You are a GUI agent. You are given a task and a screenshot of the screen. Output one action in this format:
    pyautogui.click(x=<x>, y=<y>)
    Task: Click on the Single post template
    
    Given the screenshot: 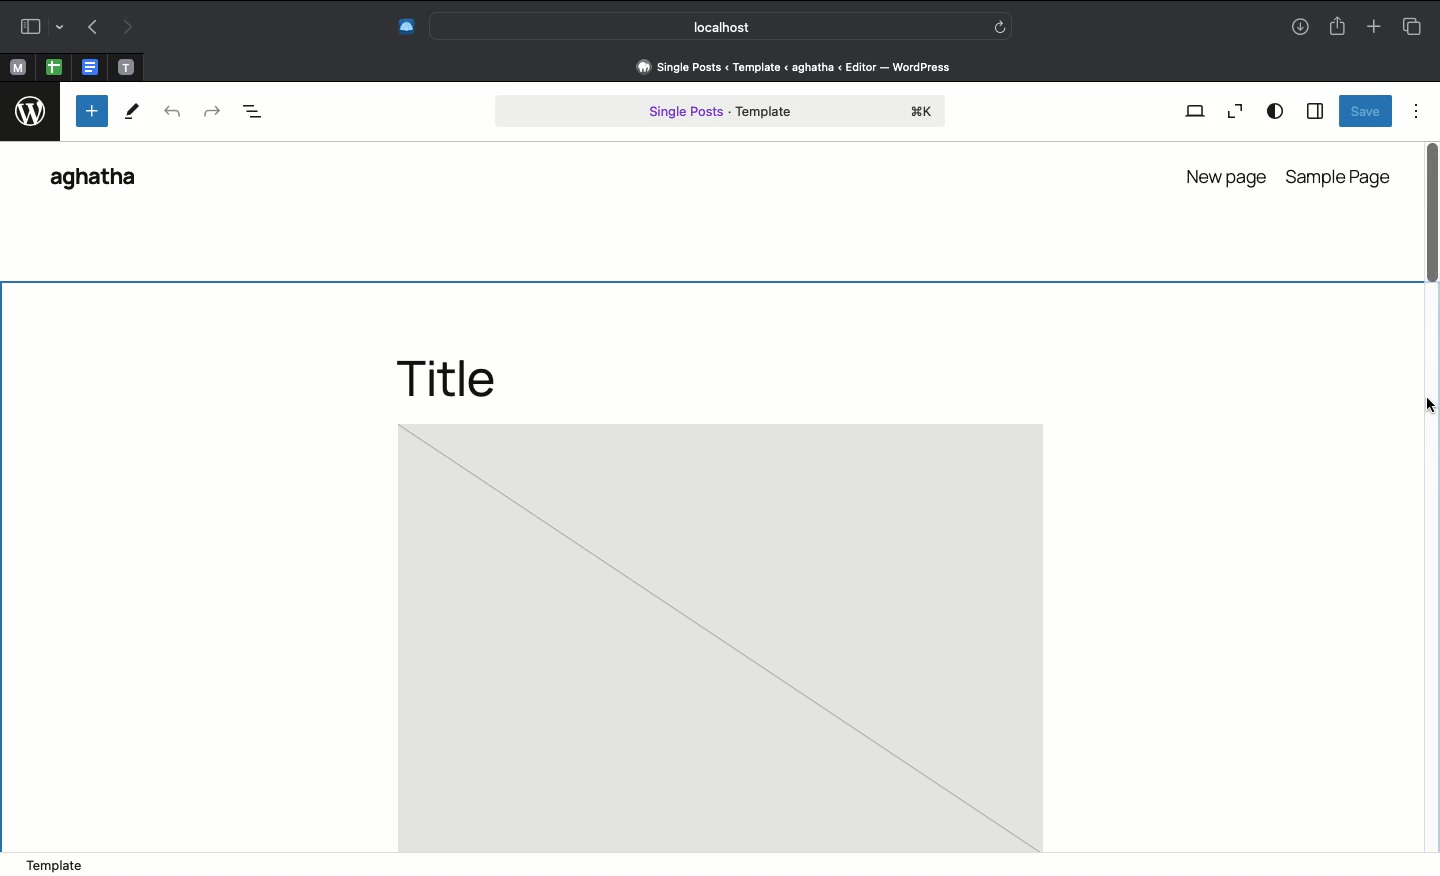 What is the action you would take?
    pyautogui.click(x=720, y=113)
    